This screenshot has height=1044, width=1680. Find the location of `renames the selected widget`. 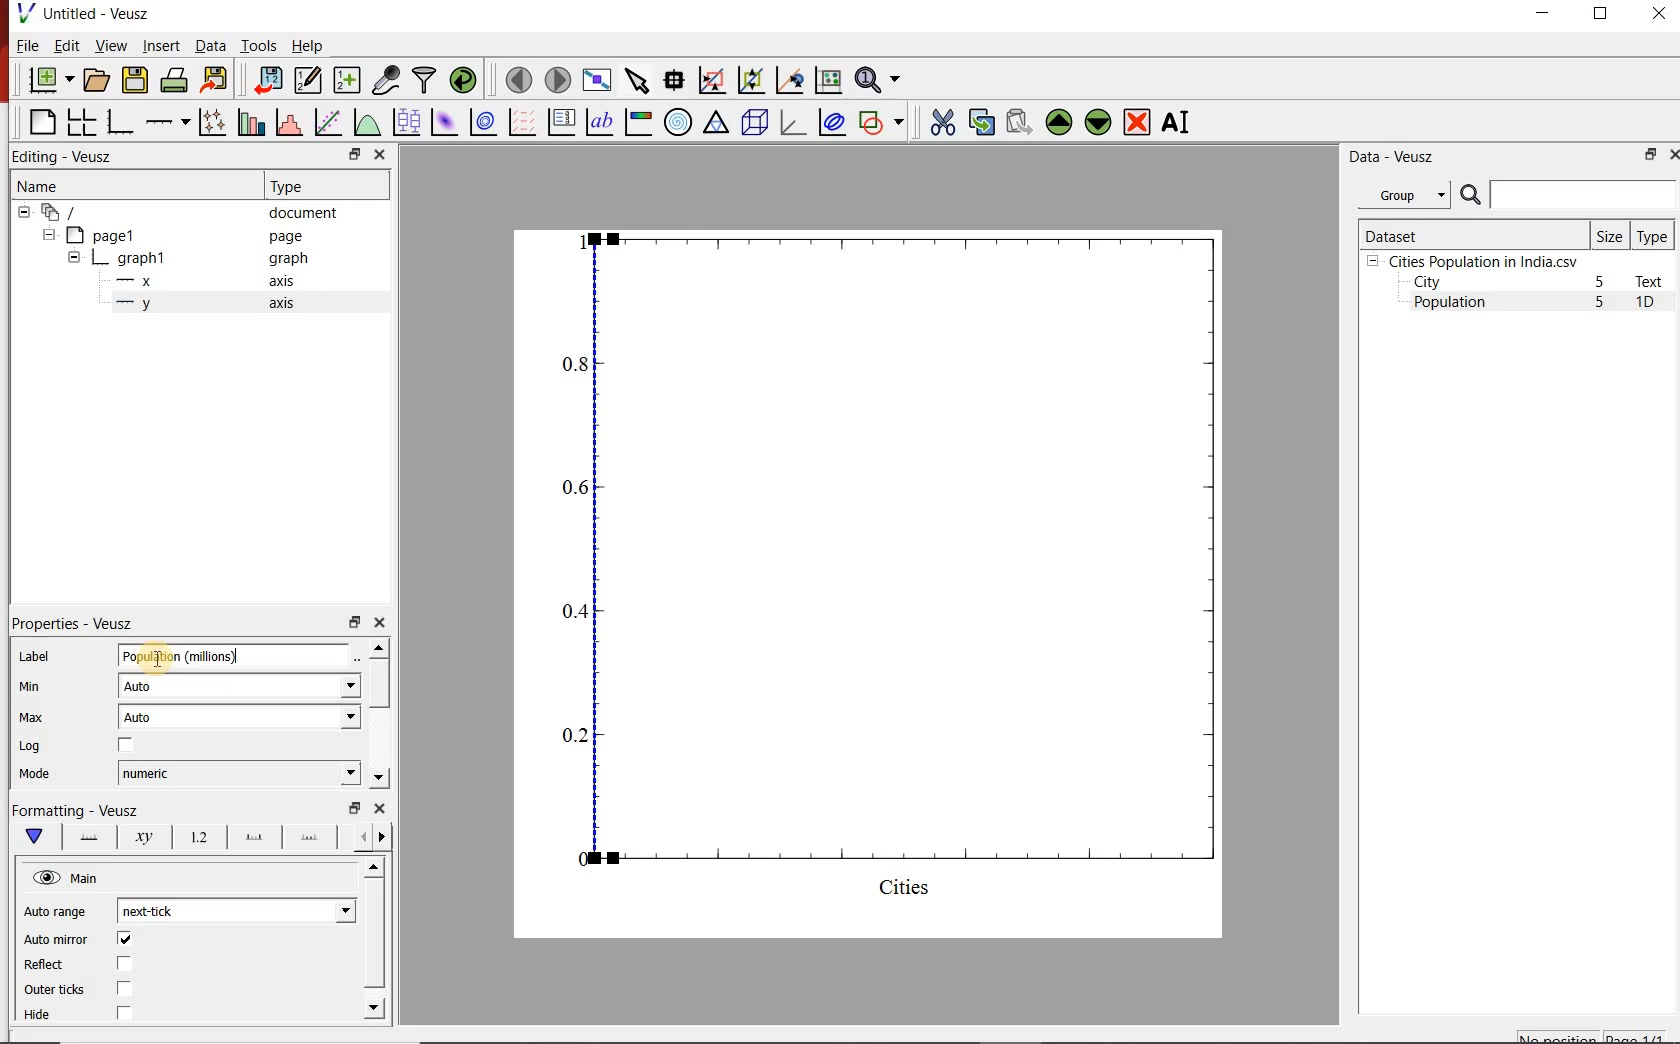

renames the selected widget is located at coordinates (1177, 122).